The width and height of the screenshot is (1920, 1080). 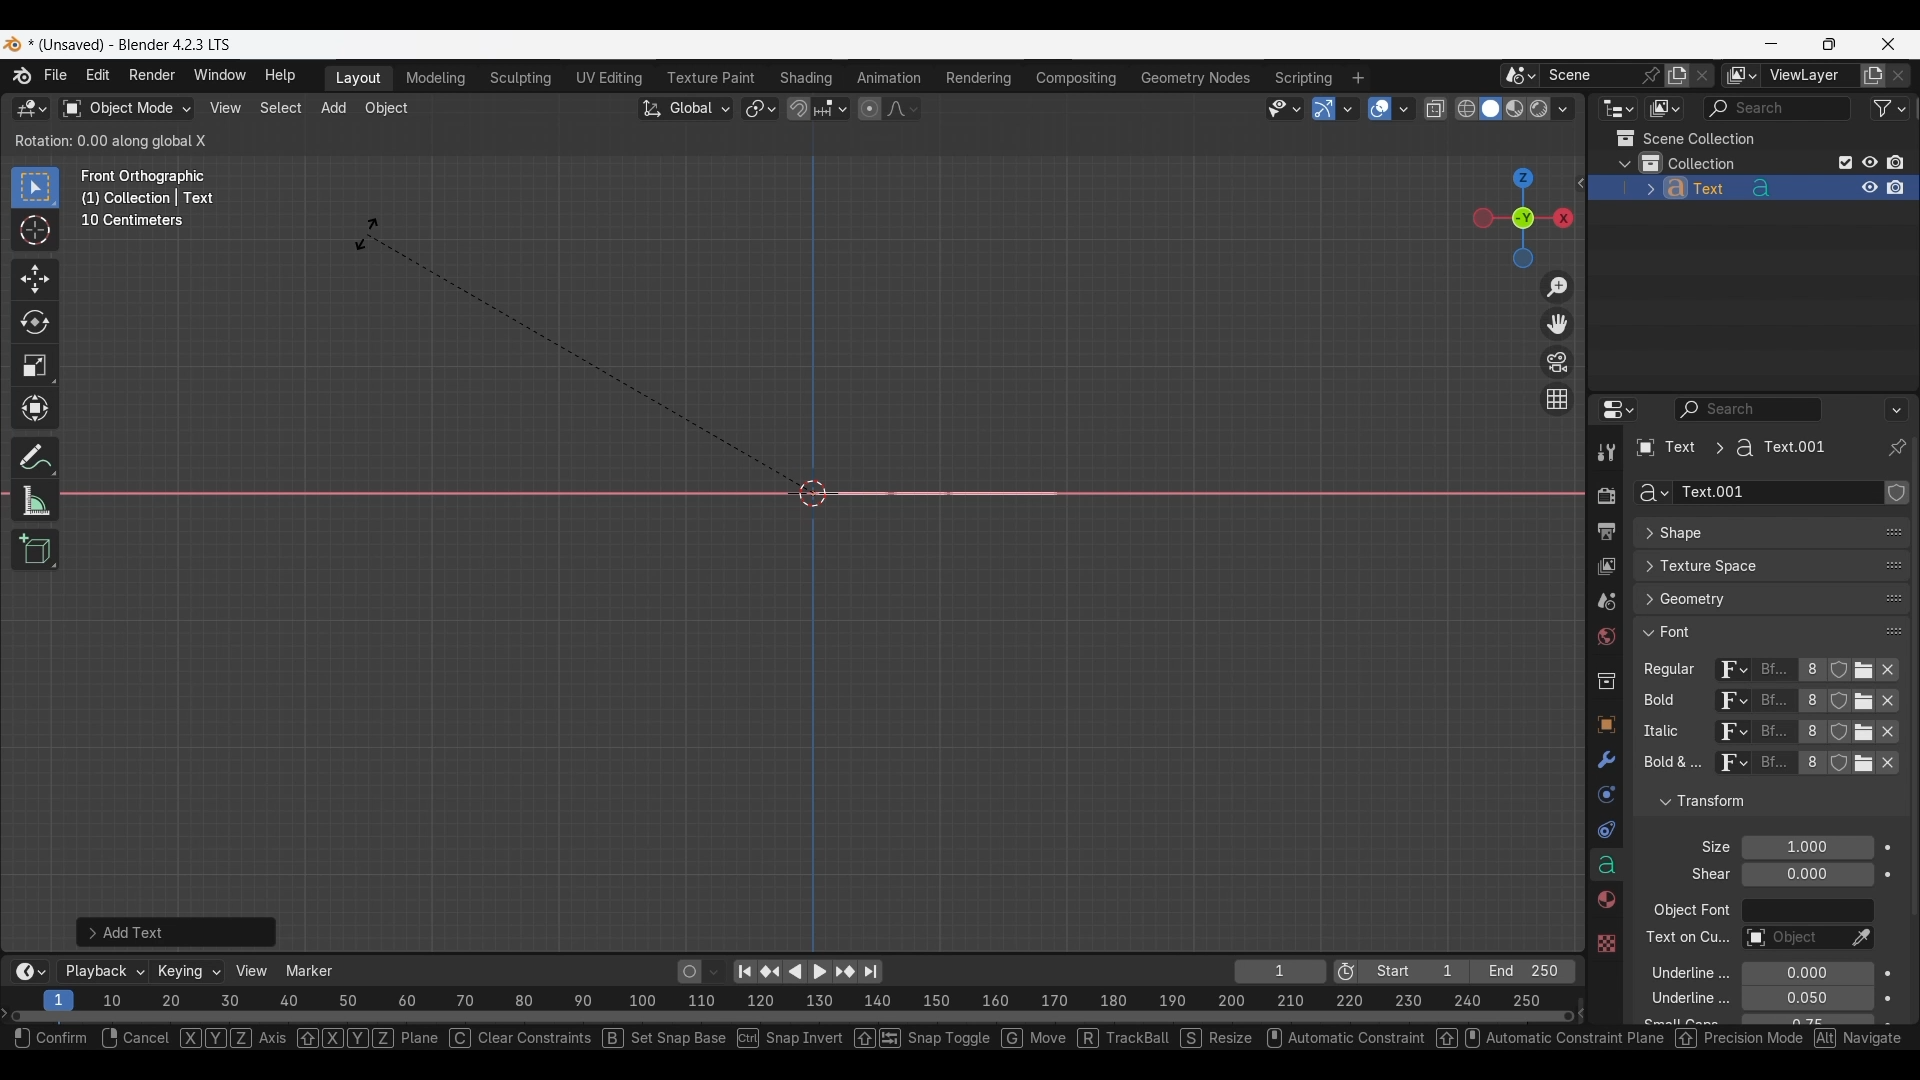 I want to click on regular, so click(x=1674, y=671).